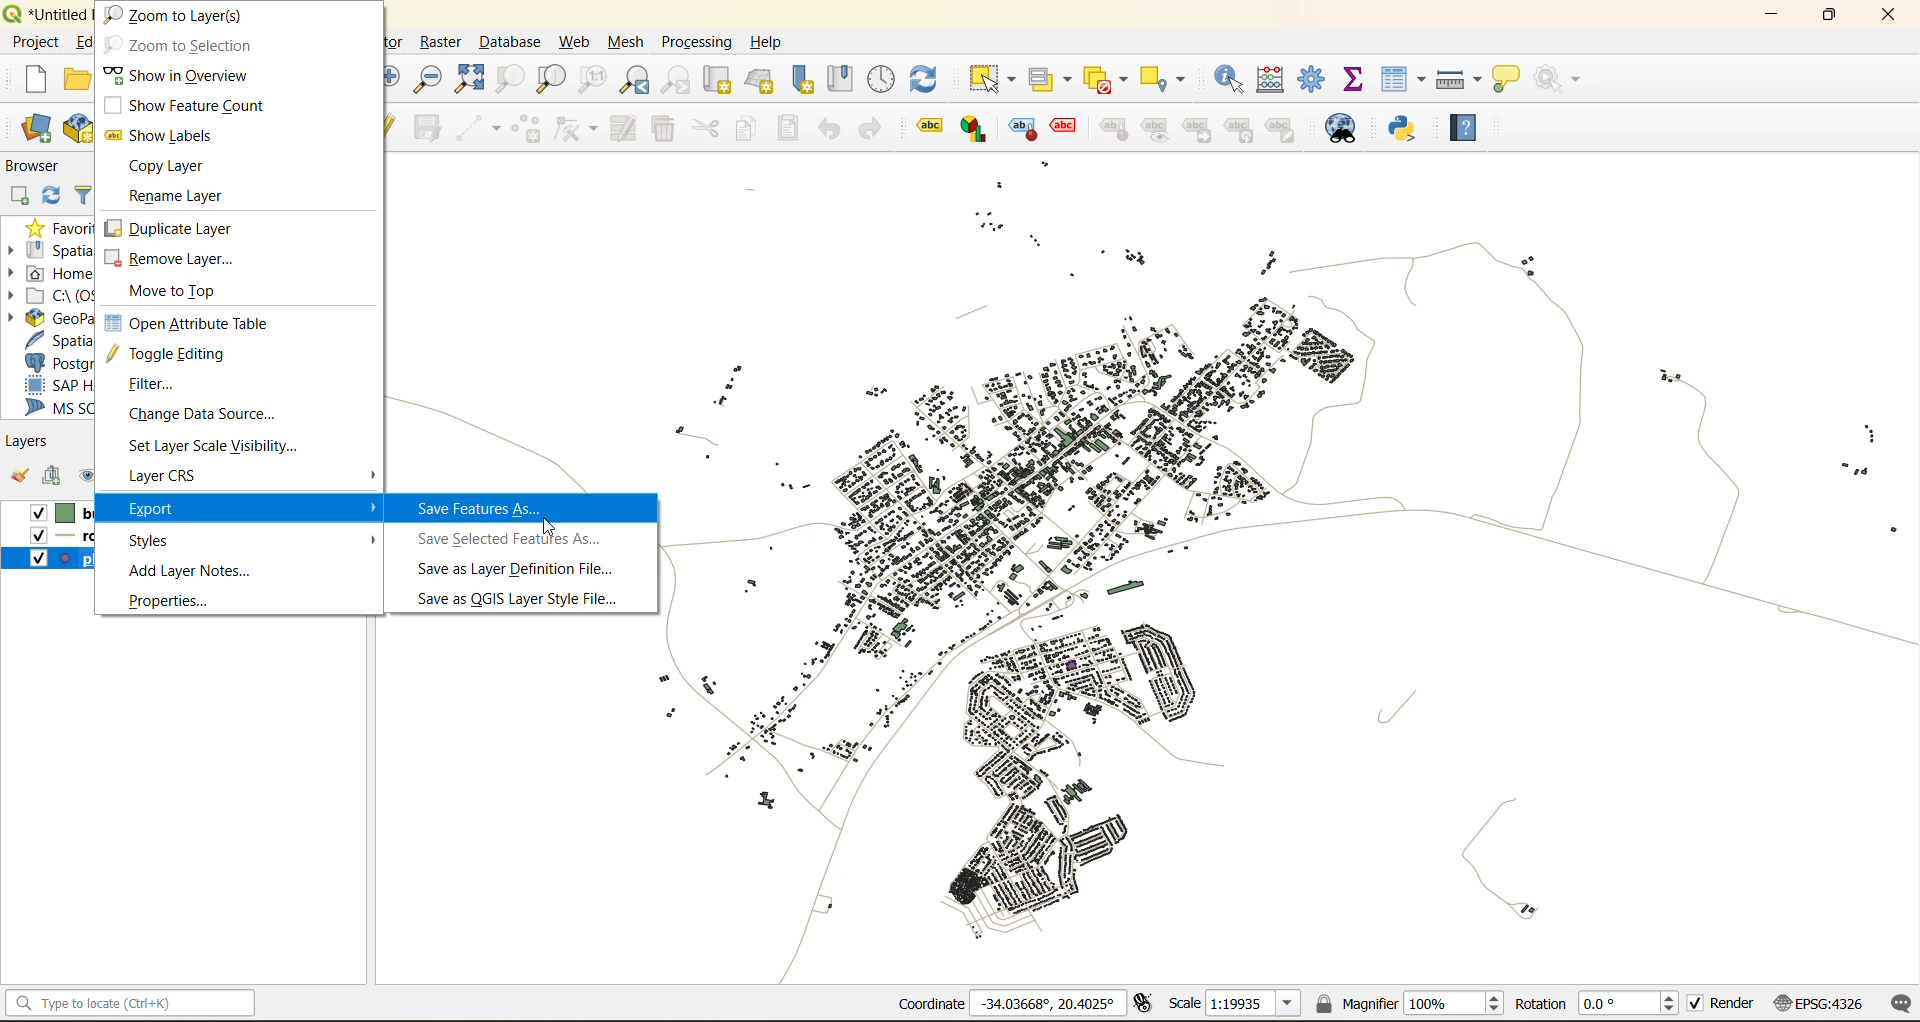  Describe the element at coordinates (1818, 1006) in the screenshot. I see `crs` at that location.